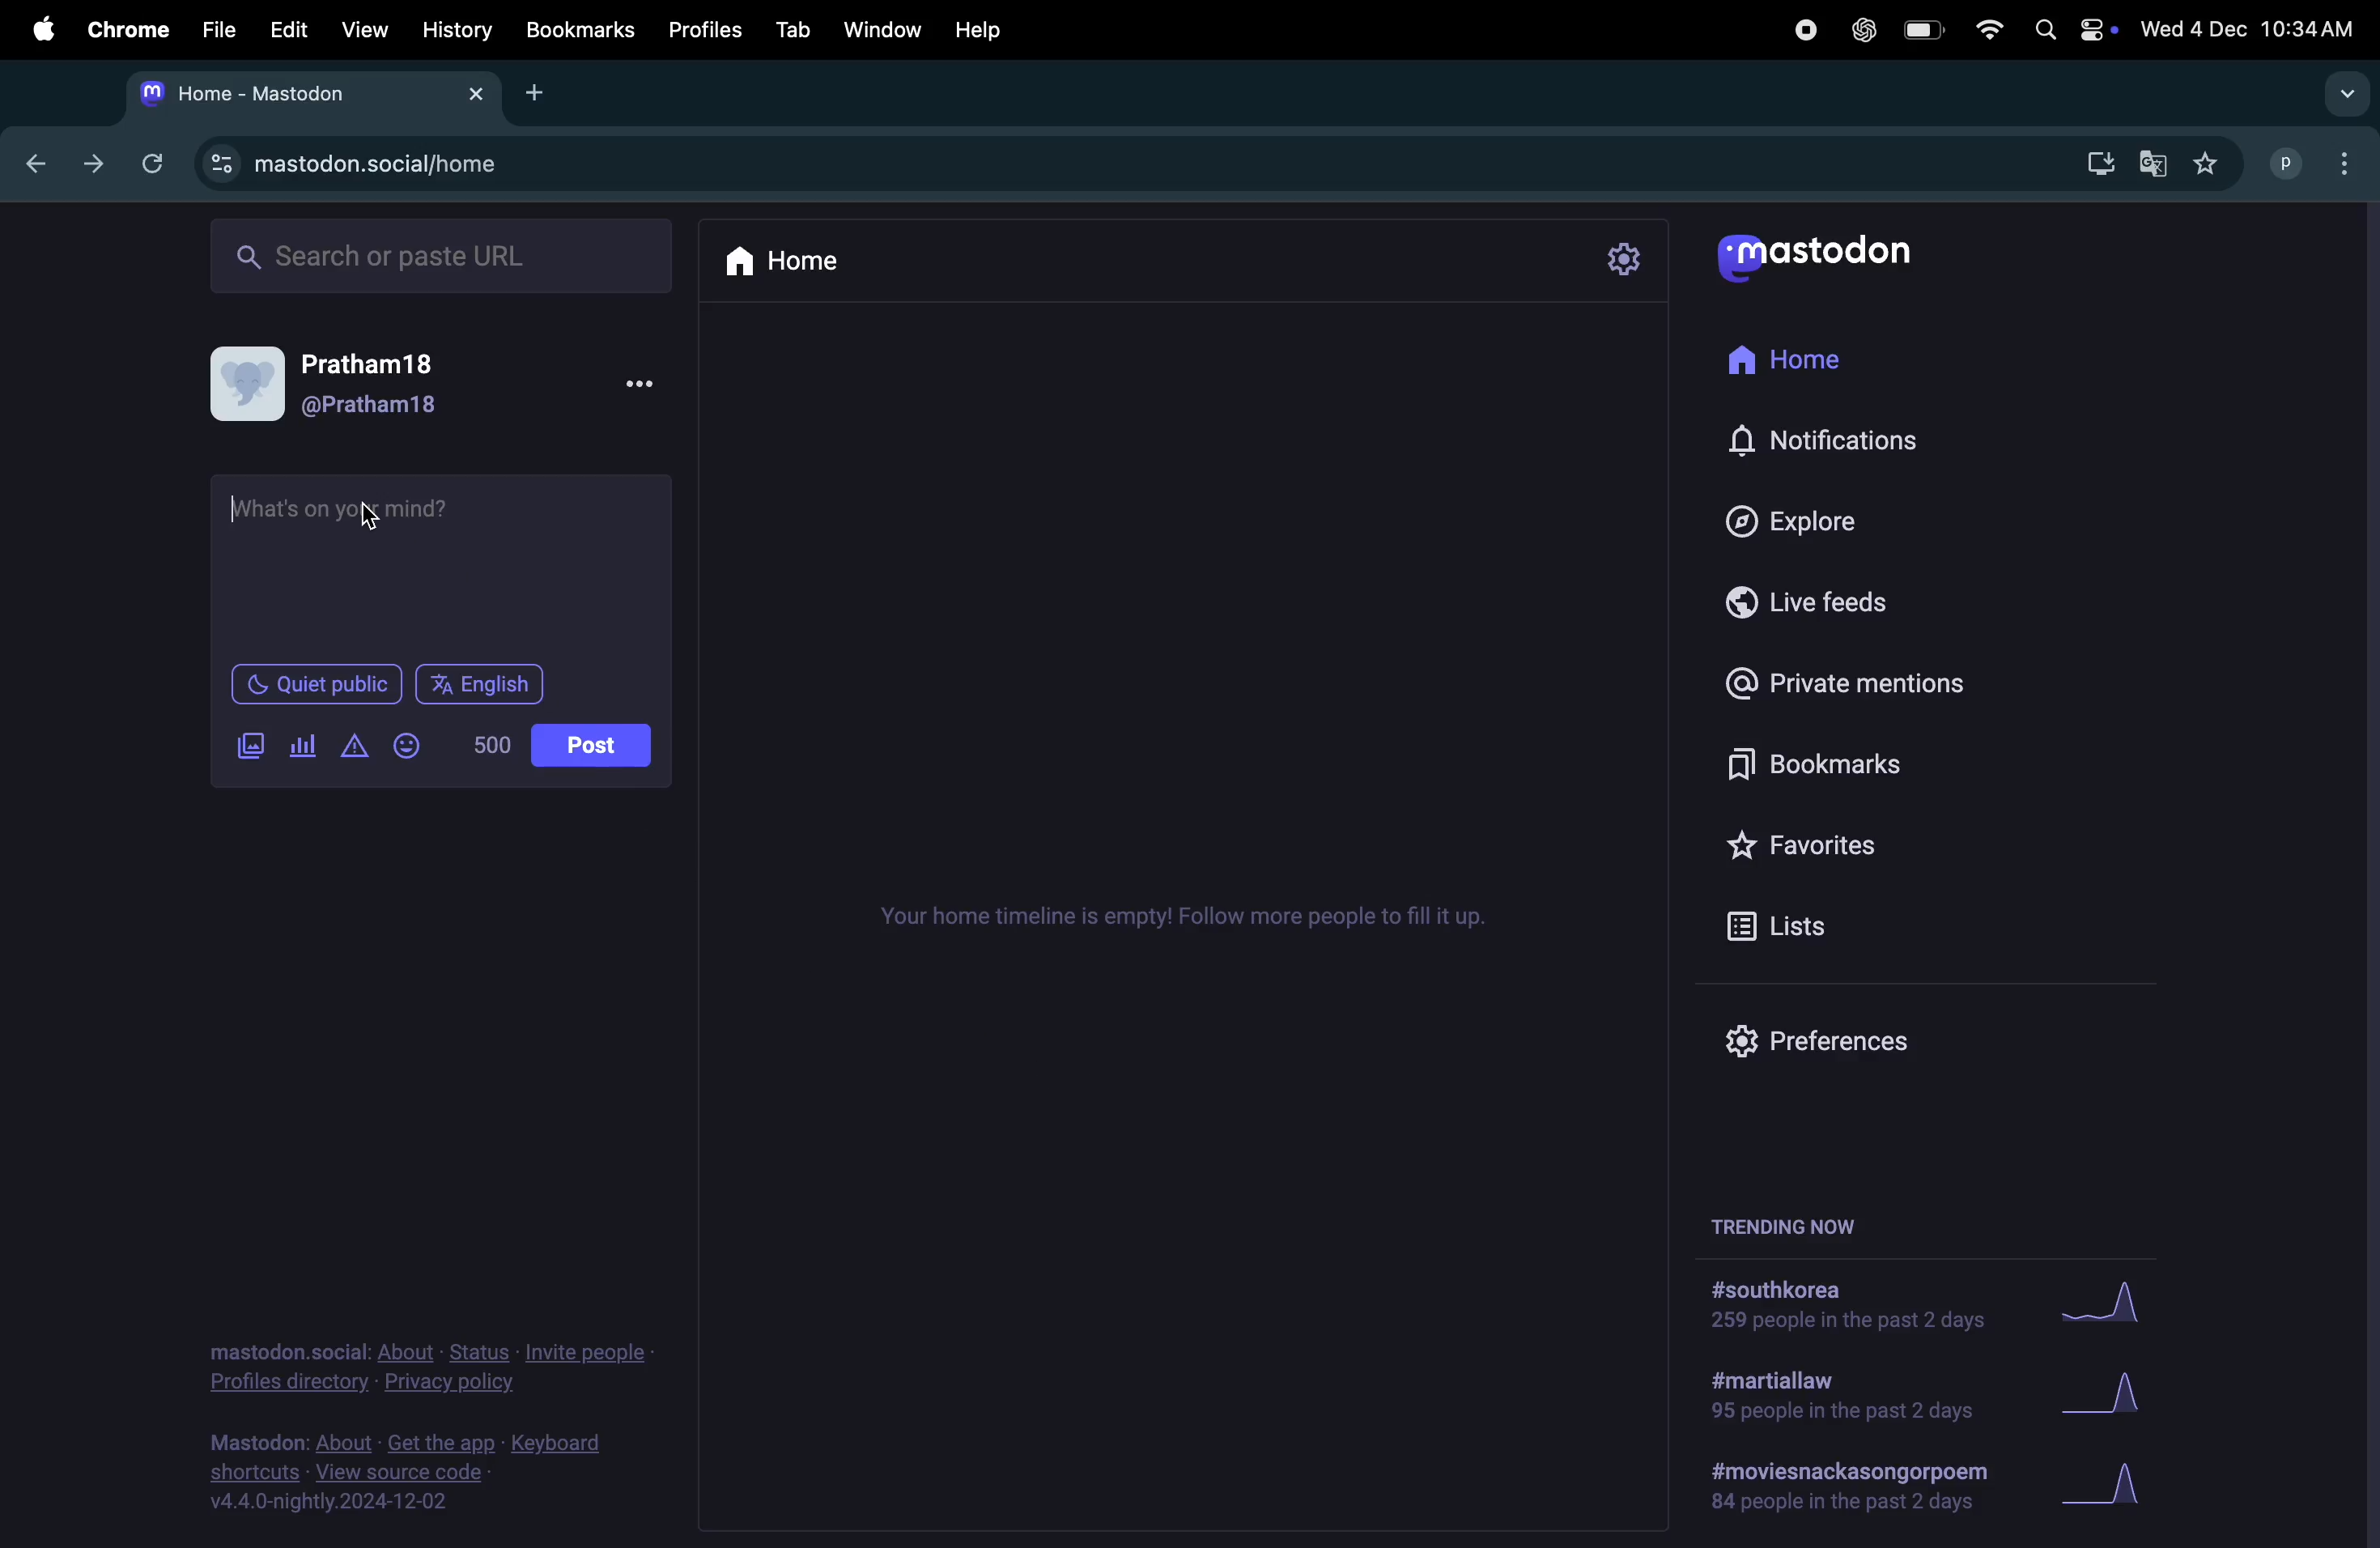  I want to click on Bookmarks, so click(579, 30).